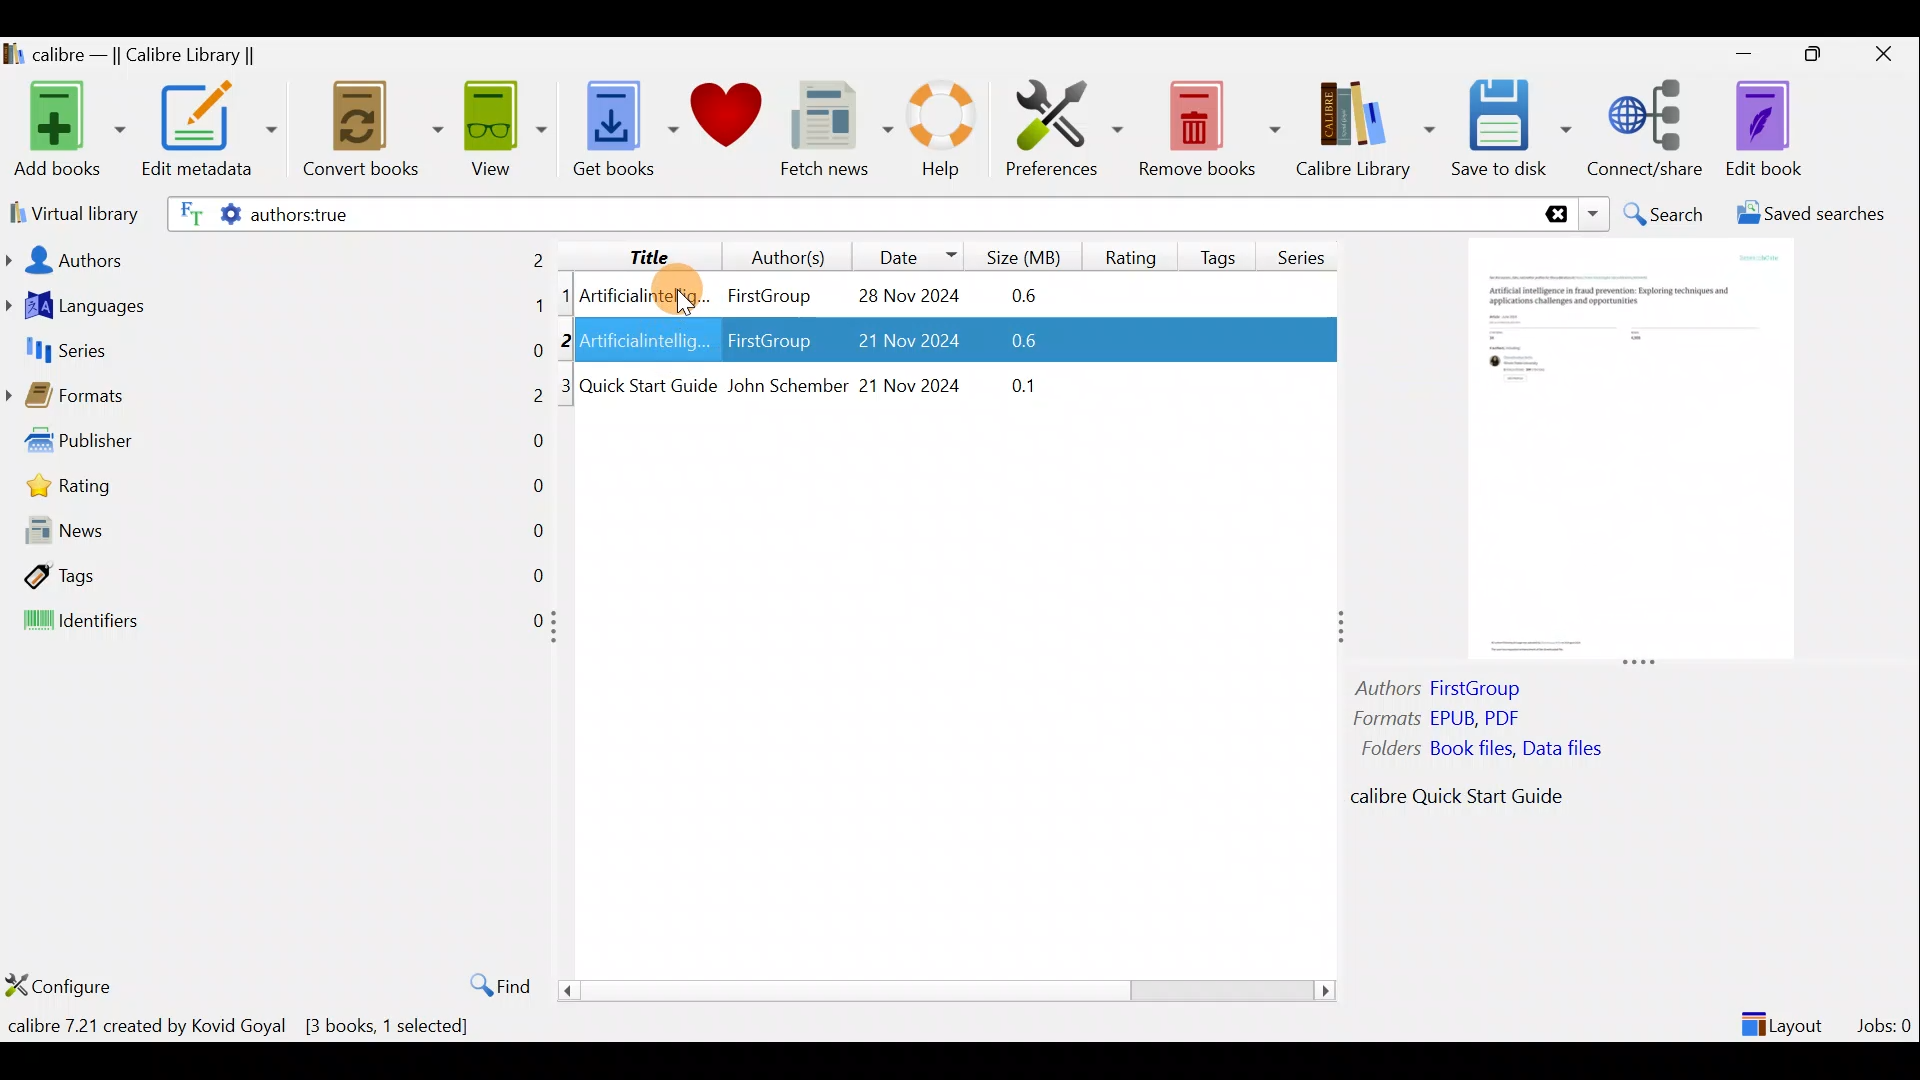 Image resolution: width=1920 pixels, height=1080 pixels. I want to click on Author(s), so click(779, 252).